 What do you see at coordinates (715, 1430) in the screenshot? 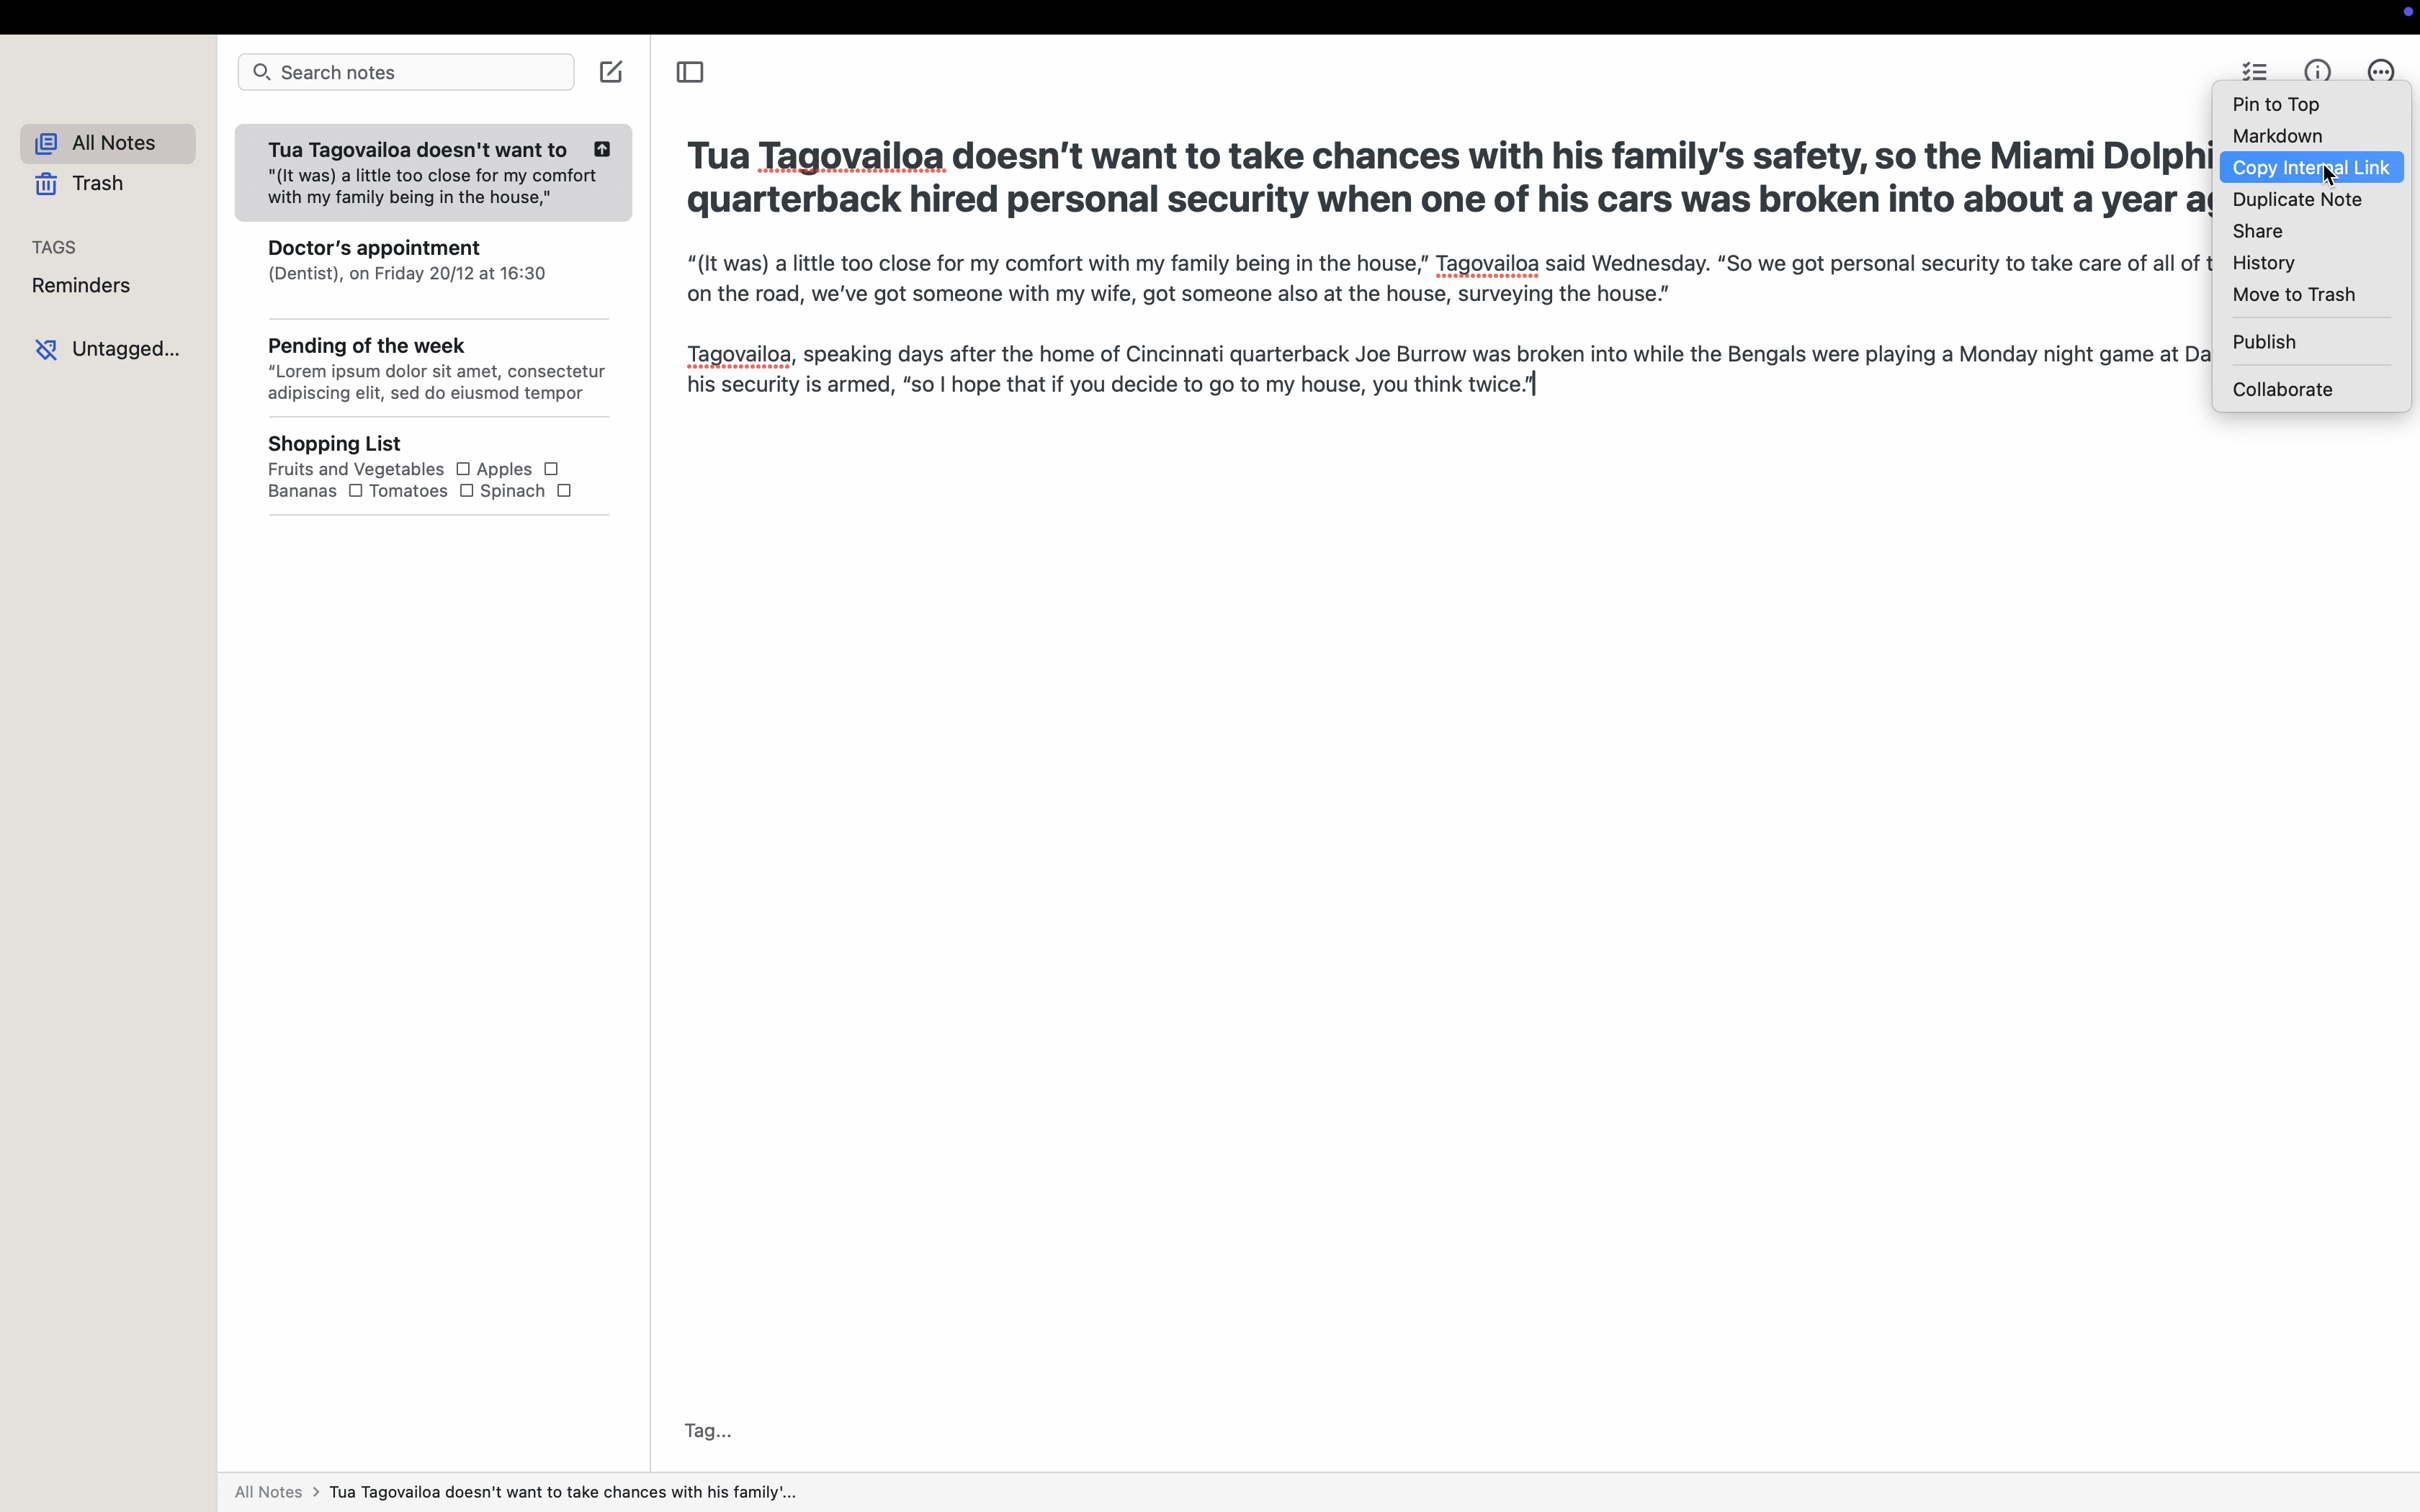
I see `tag` at bounding box center [715, 1430].